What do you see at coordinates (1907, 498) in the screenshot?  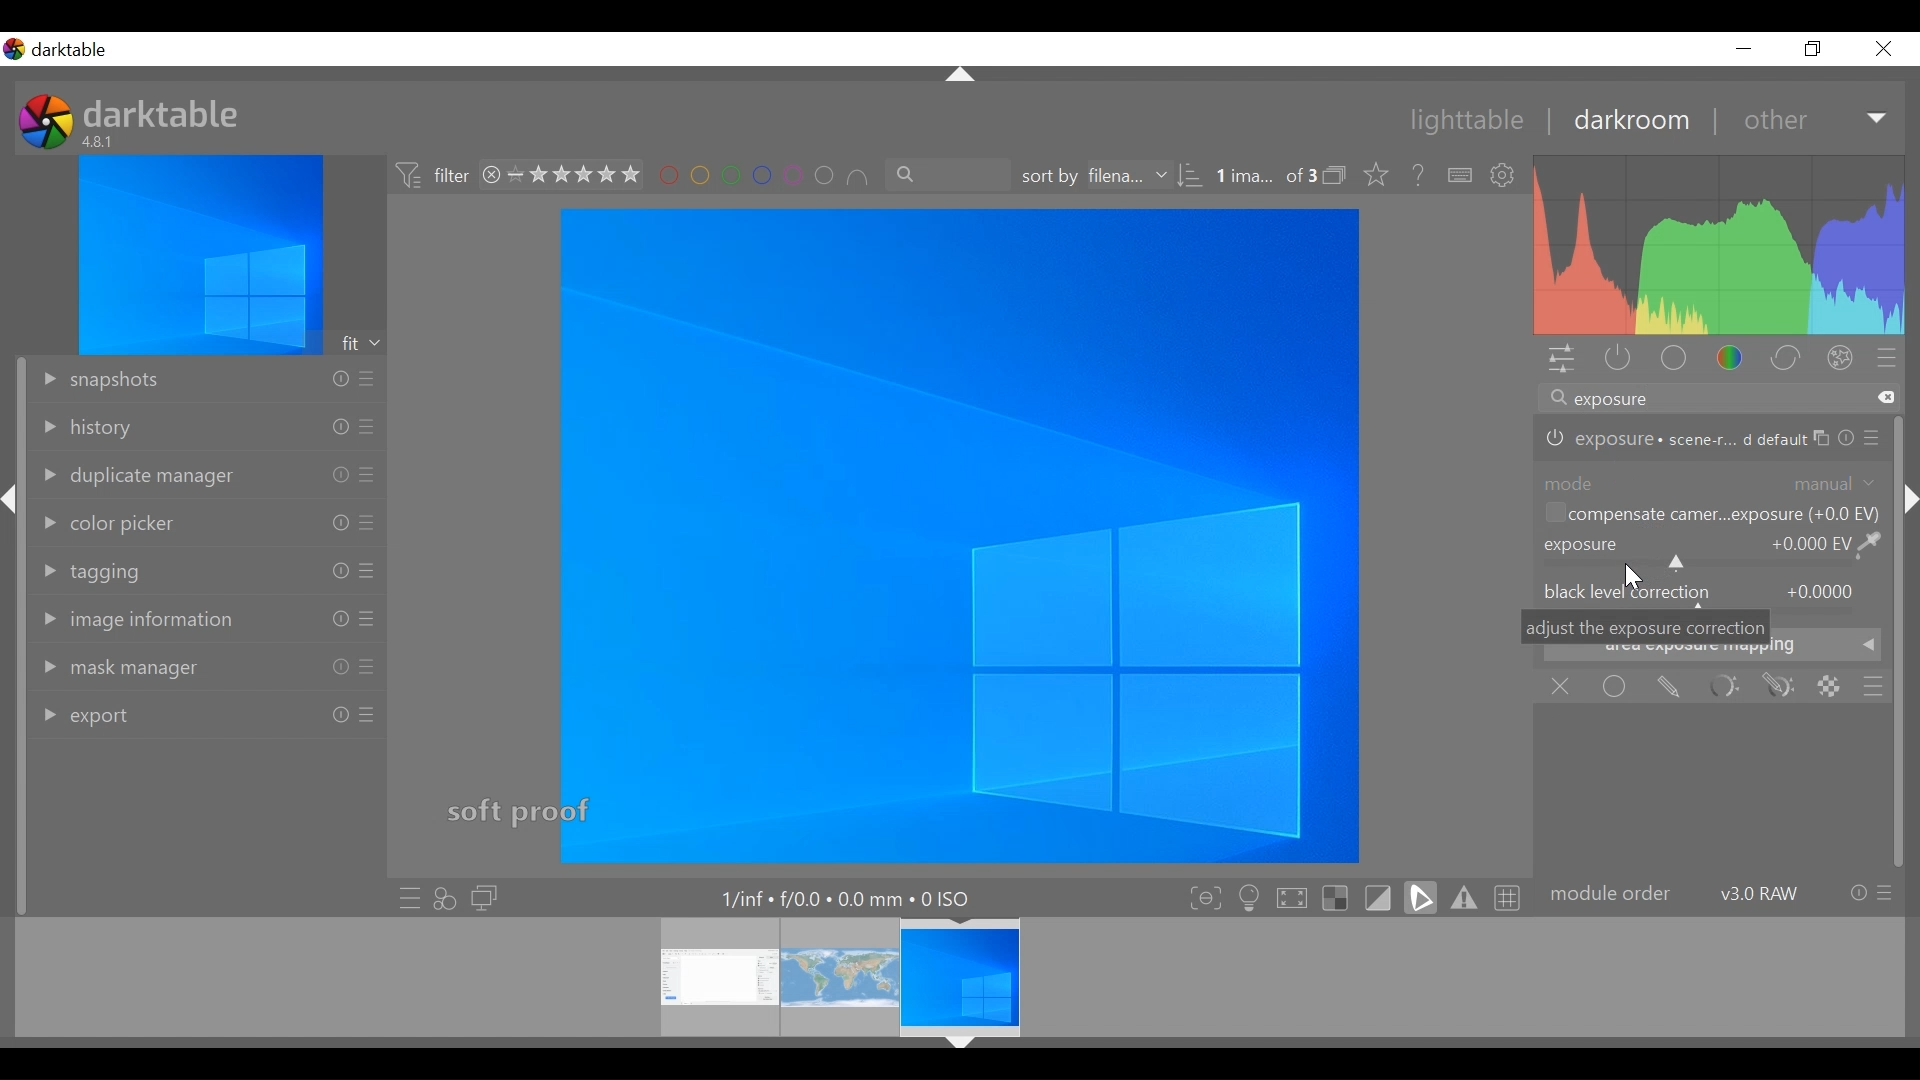 I see `Collapse ` at bounding box center [1907, 498].